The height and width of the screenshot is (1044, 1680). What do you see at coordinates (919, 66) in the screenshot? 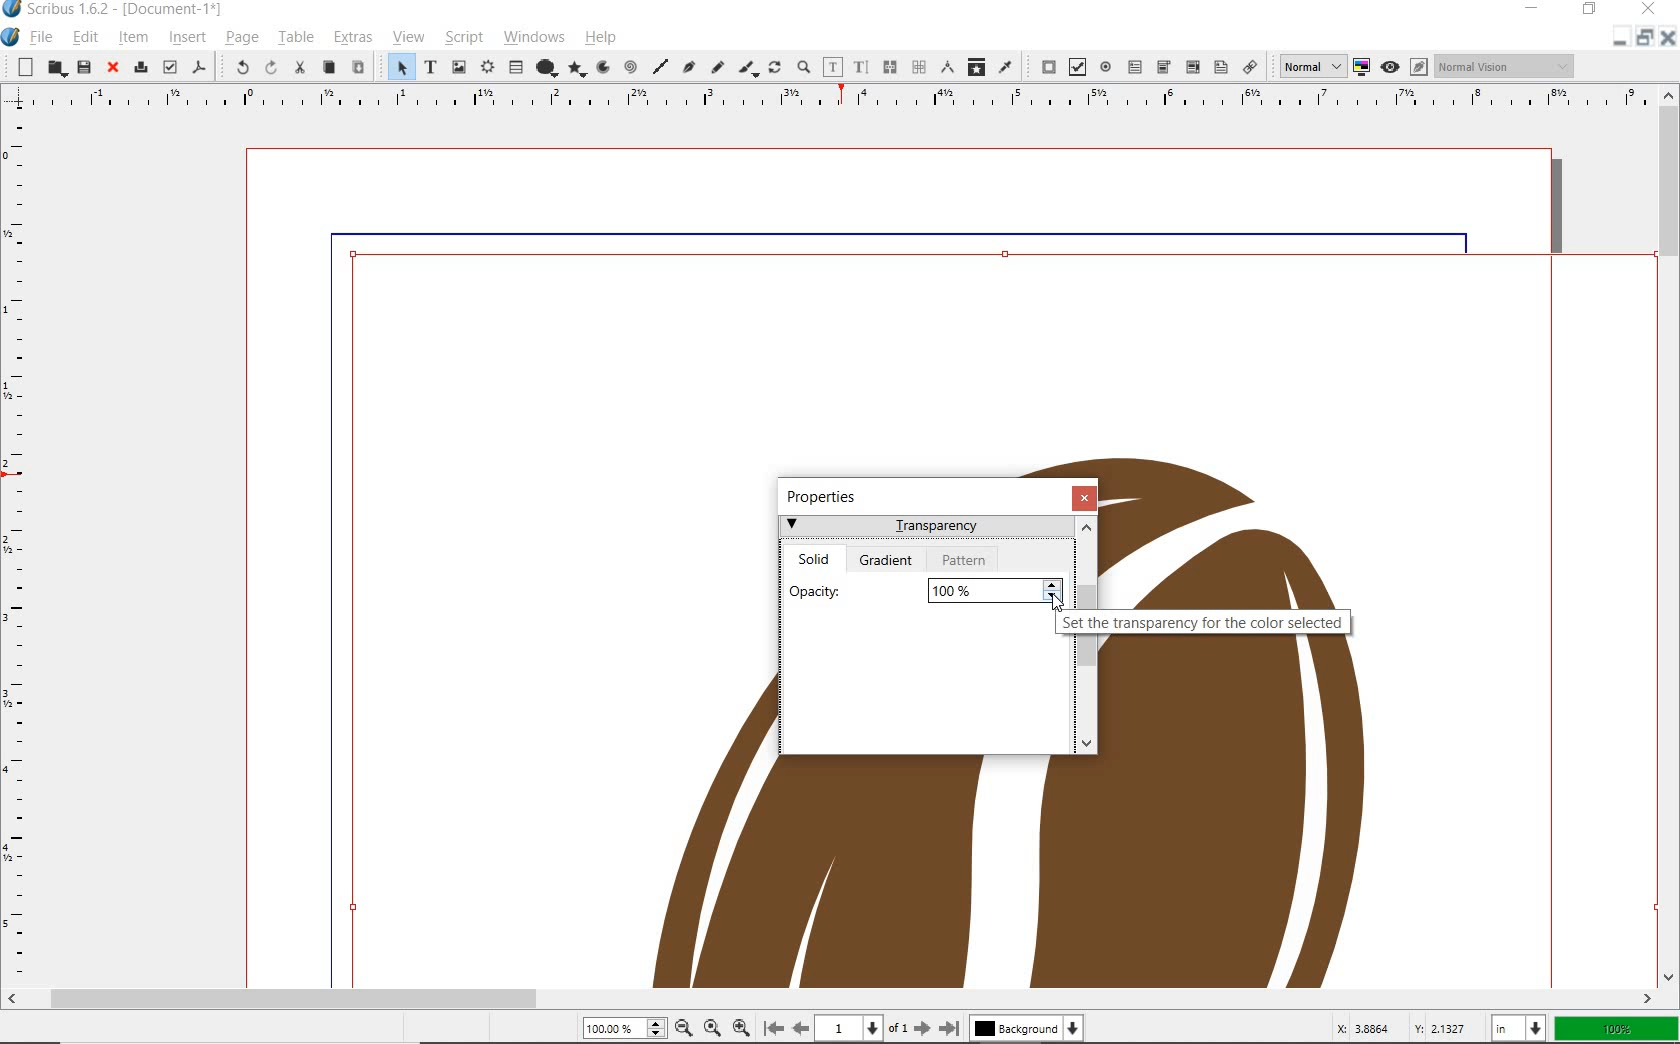
I see `unlink text frames` at bounding box center [919, 66].